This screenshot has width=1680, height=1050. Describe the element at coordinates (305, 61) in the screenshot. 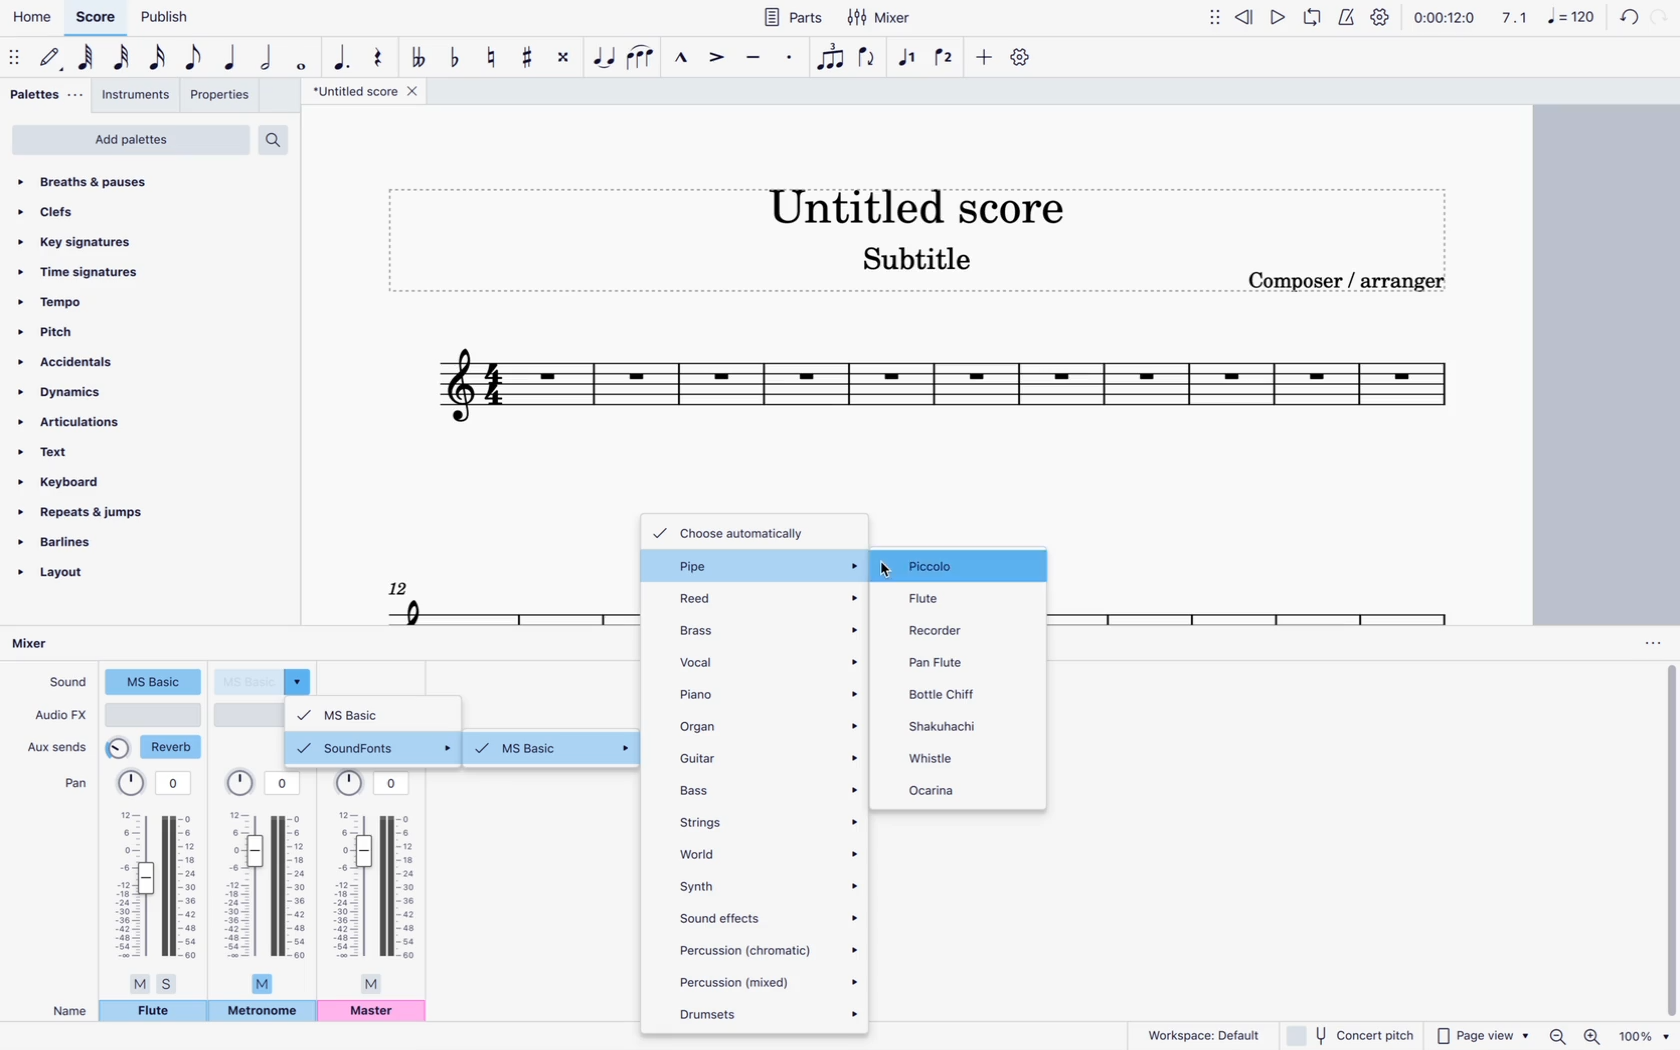

I see `full note` at that location.